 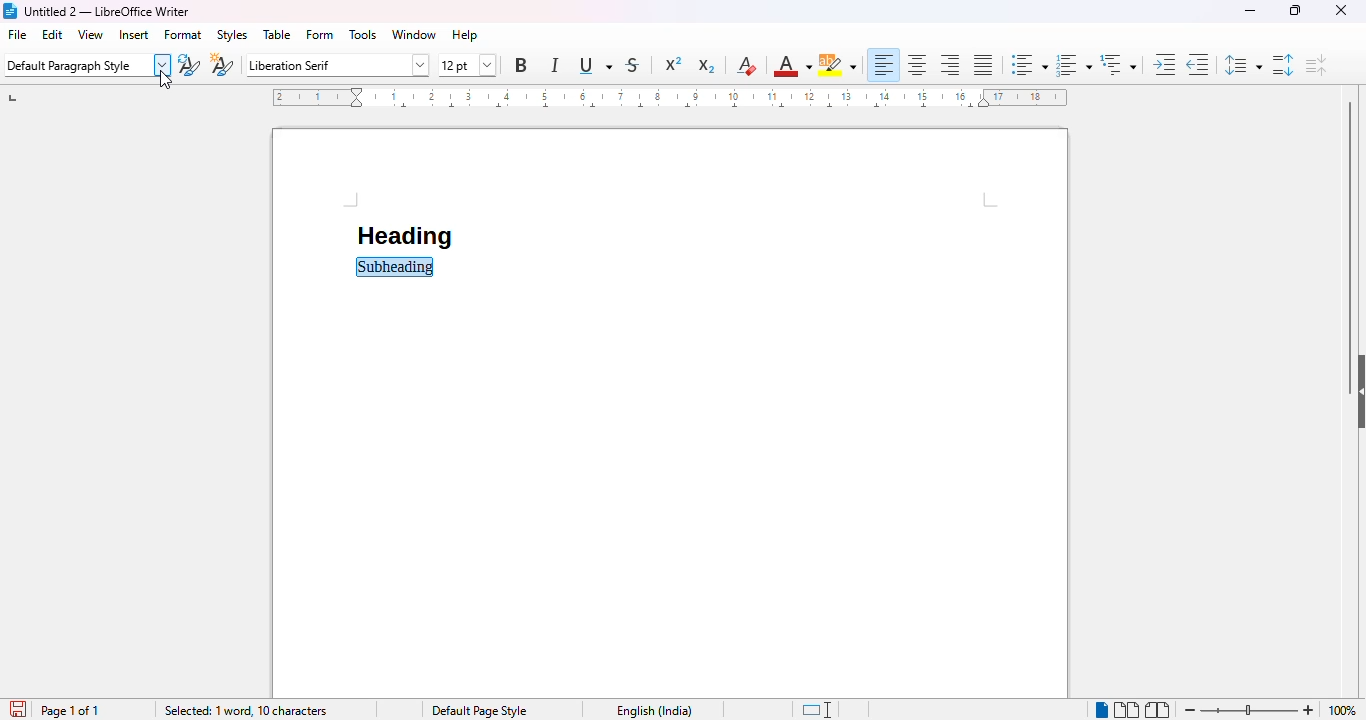 I want to click on window, so click(x=415, y=34).